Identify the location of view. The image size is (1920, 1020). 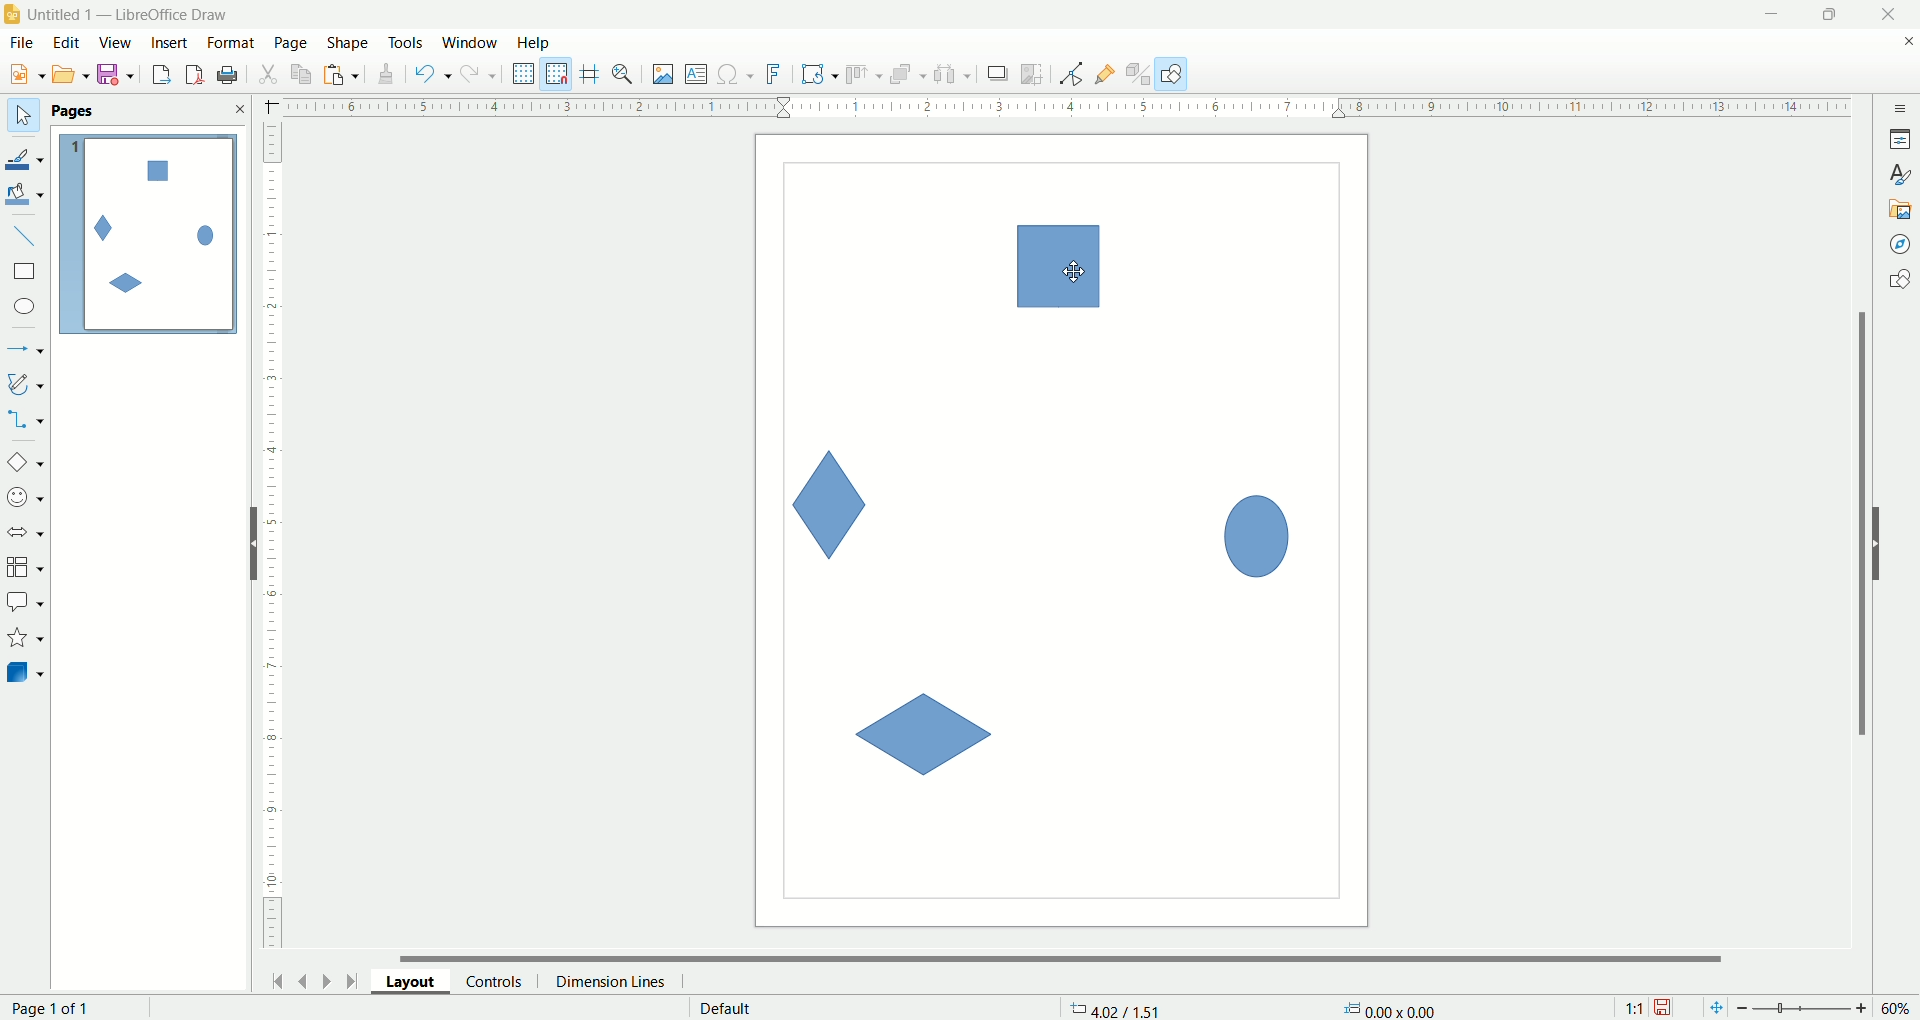
(117, 43).